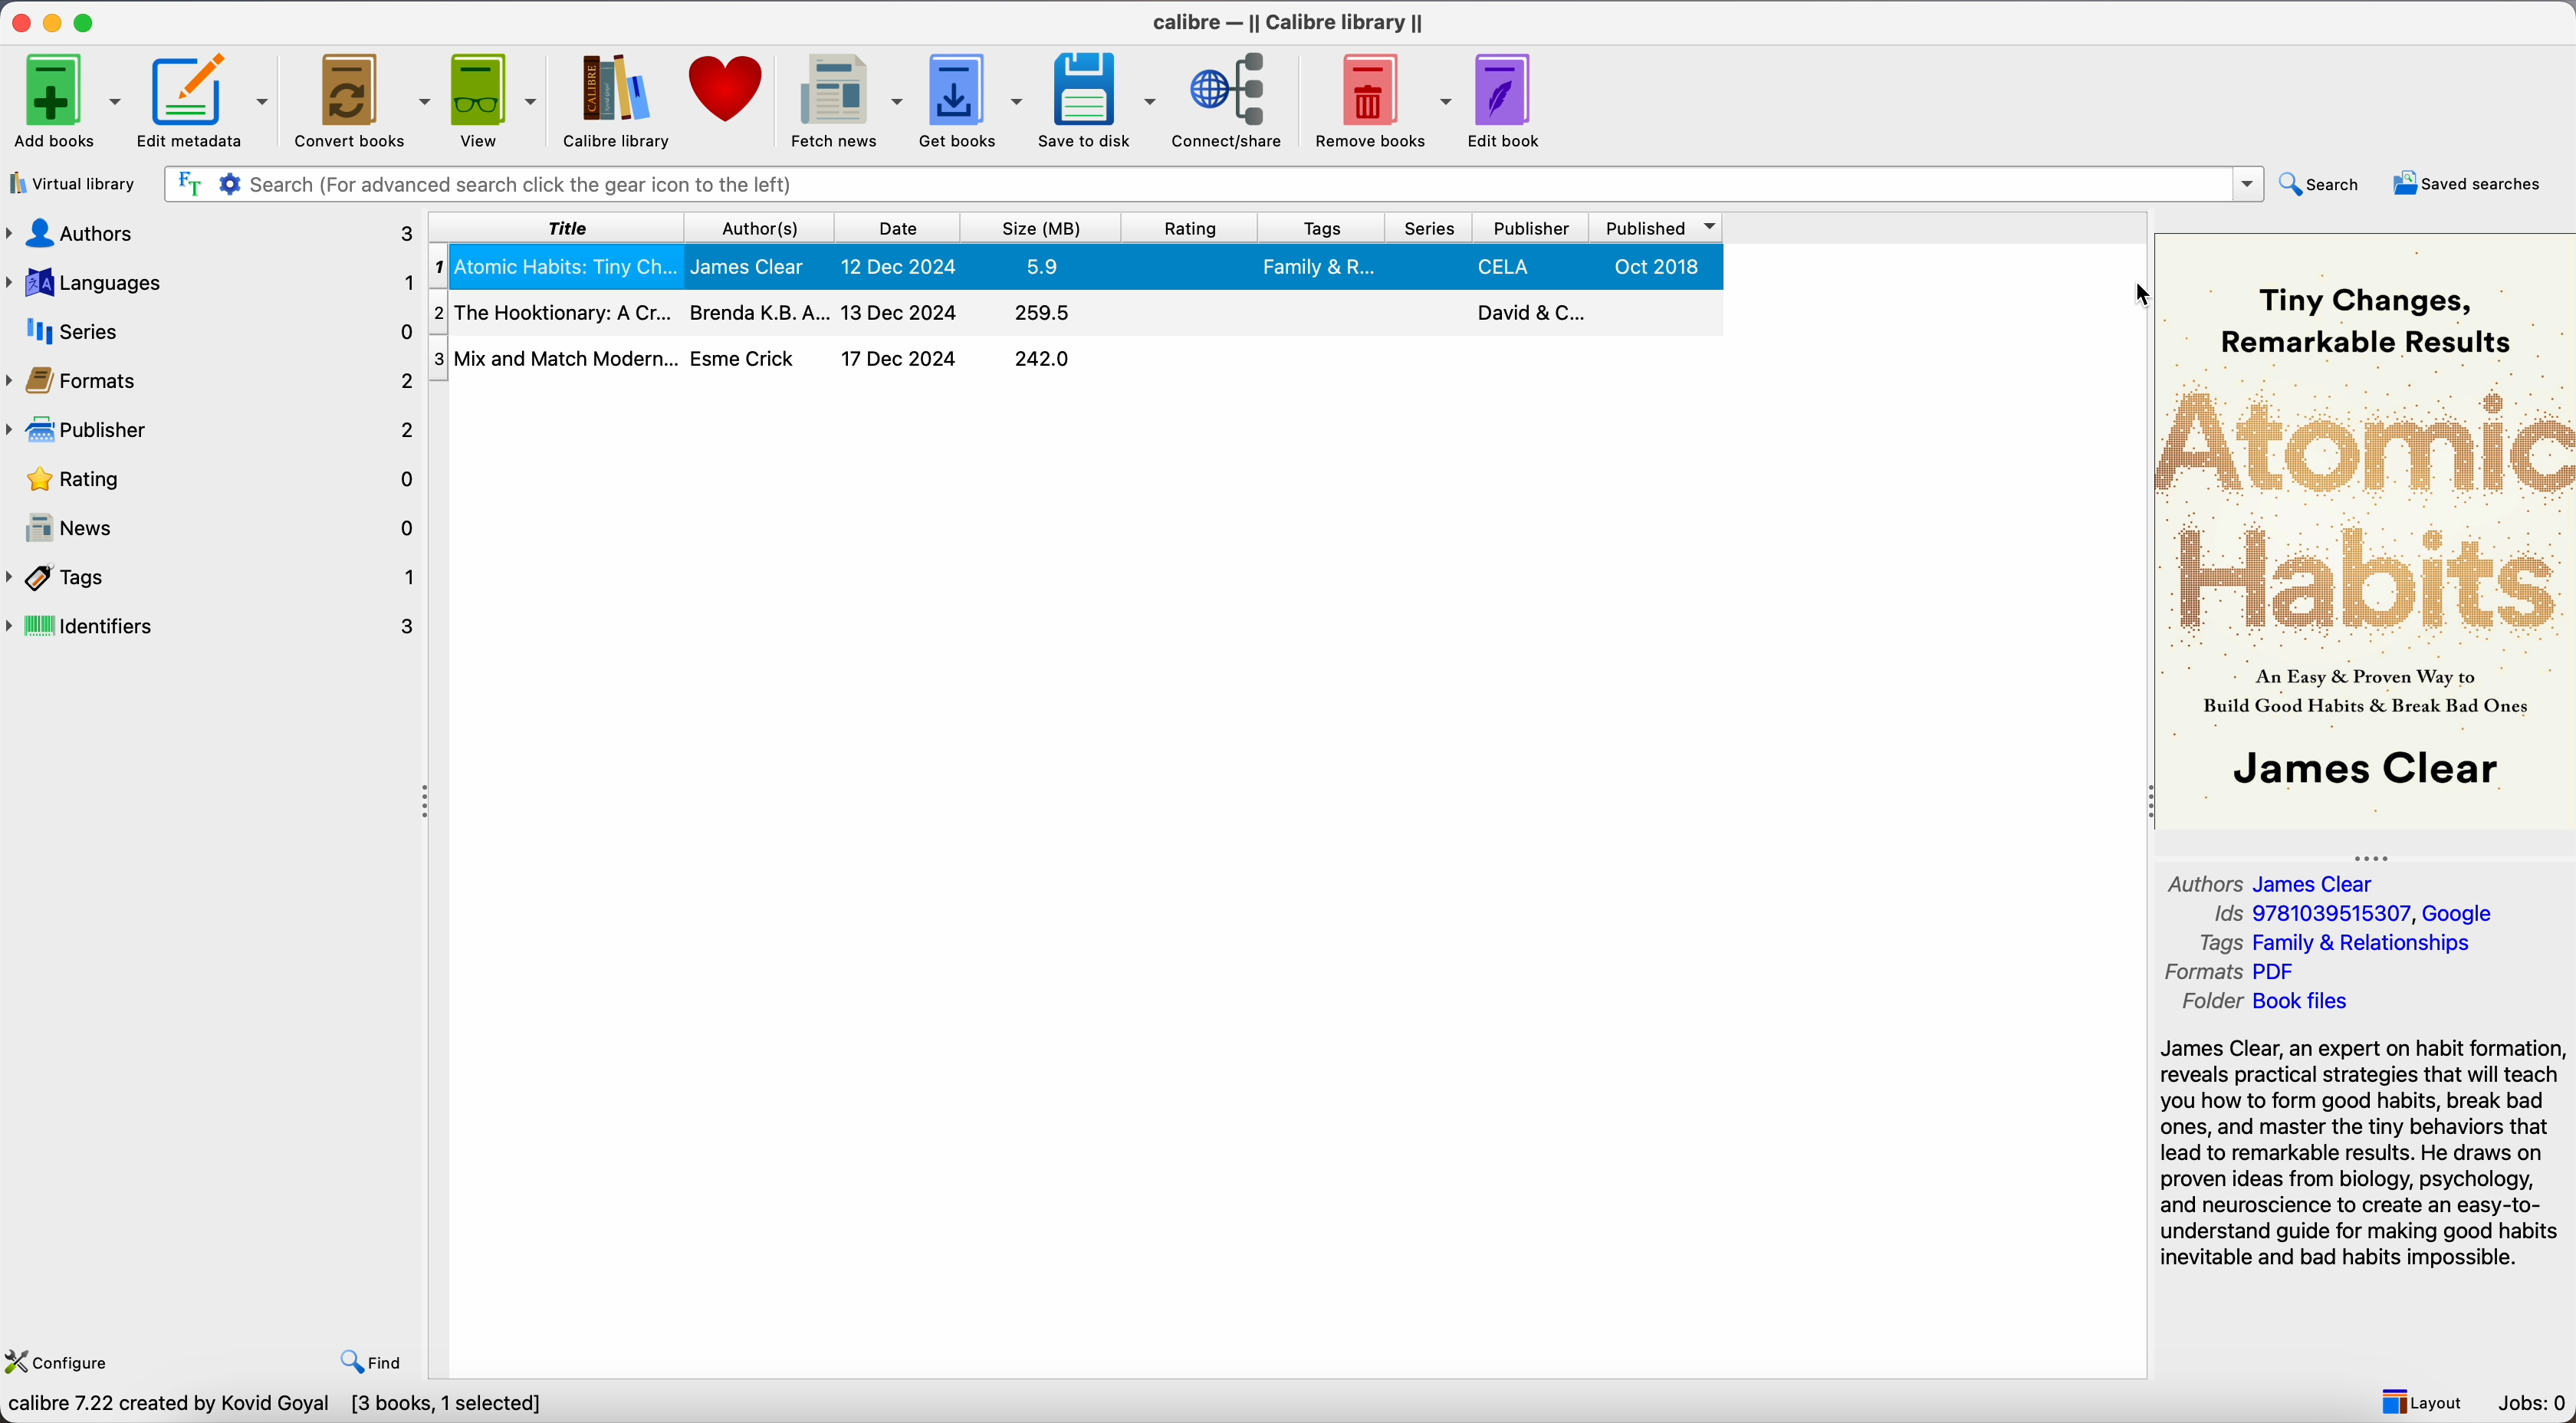 The height and width of the screenshot is (1423, 2576). I want to click on date, so click(897, 227).